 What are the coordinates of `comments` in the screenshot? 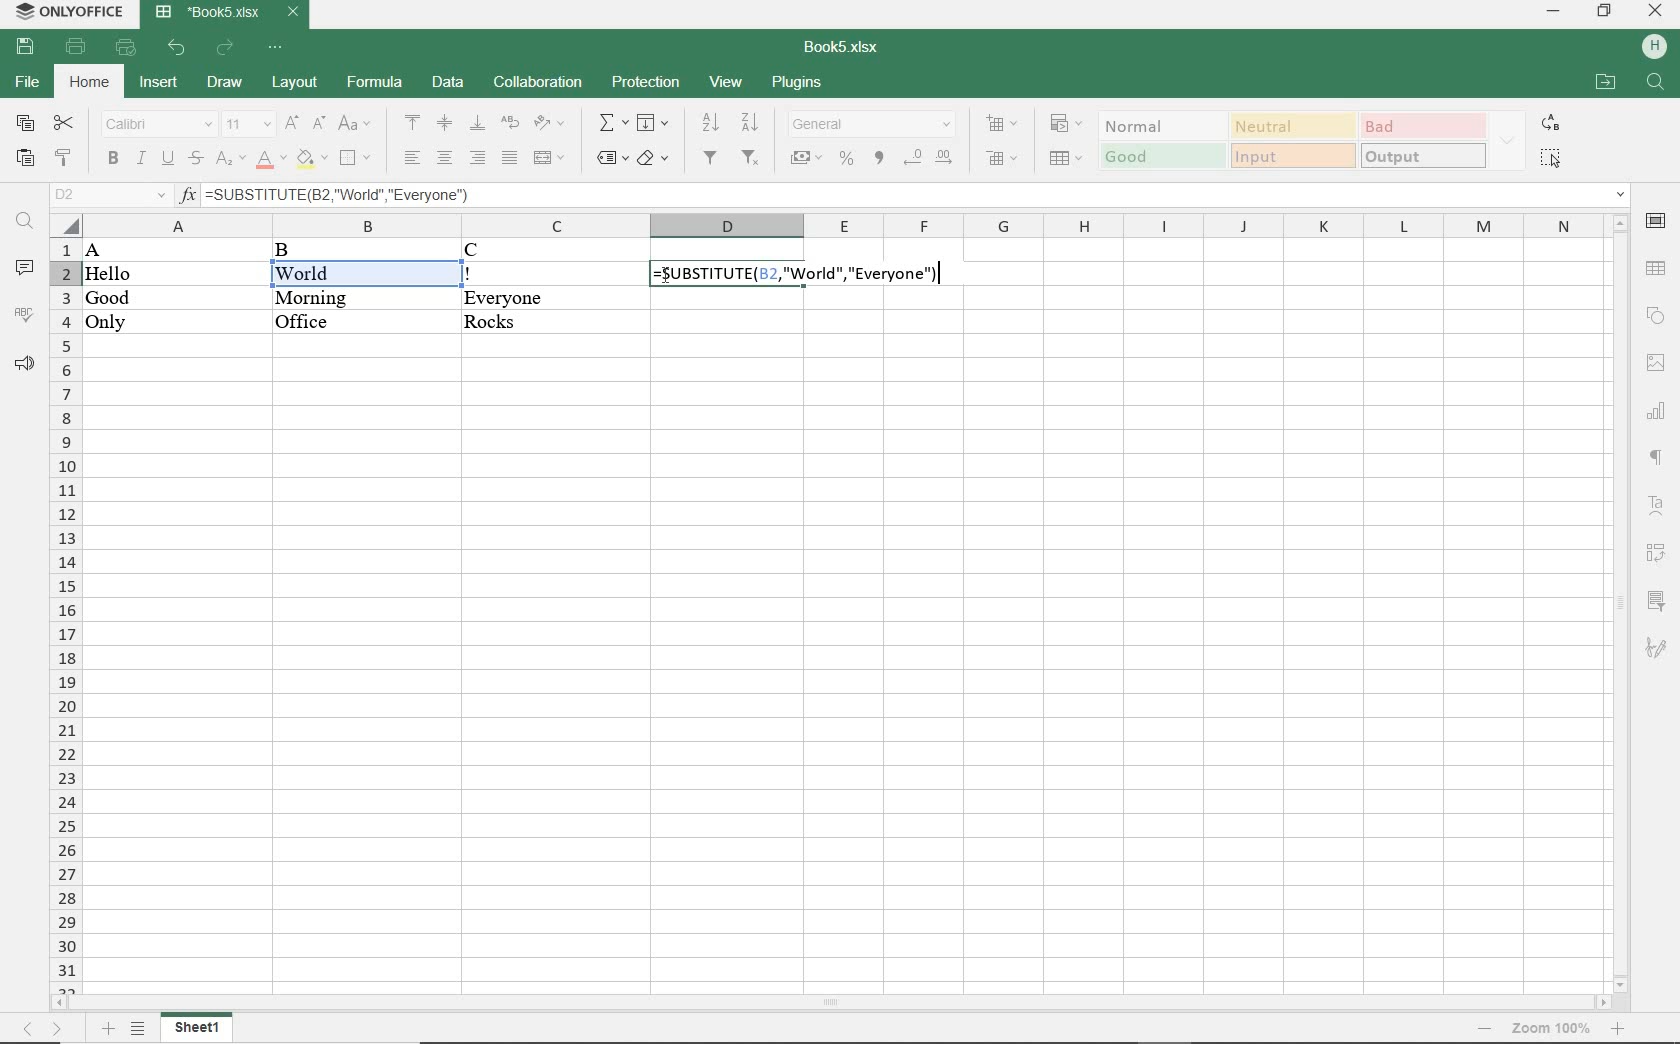 It's located at (24, 269).